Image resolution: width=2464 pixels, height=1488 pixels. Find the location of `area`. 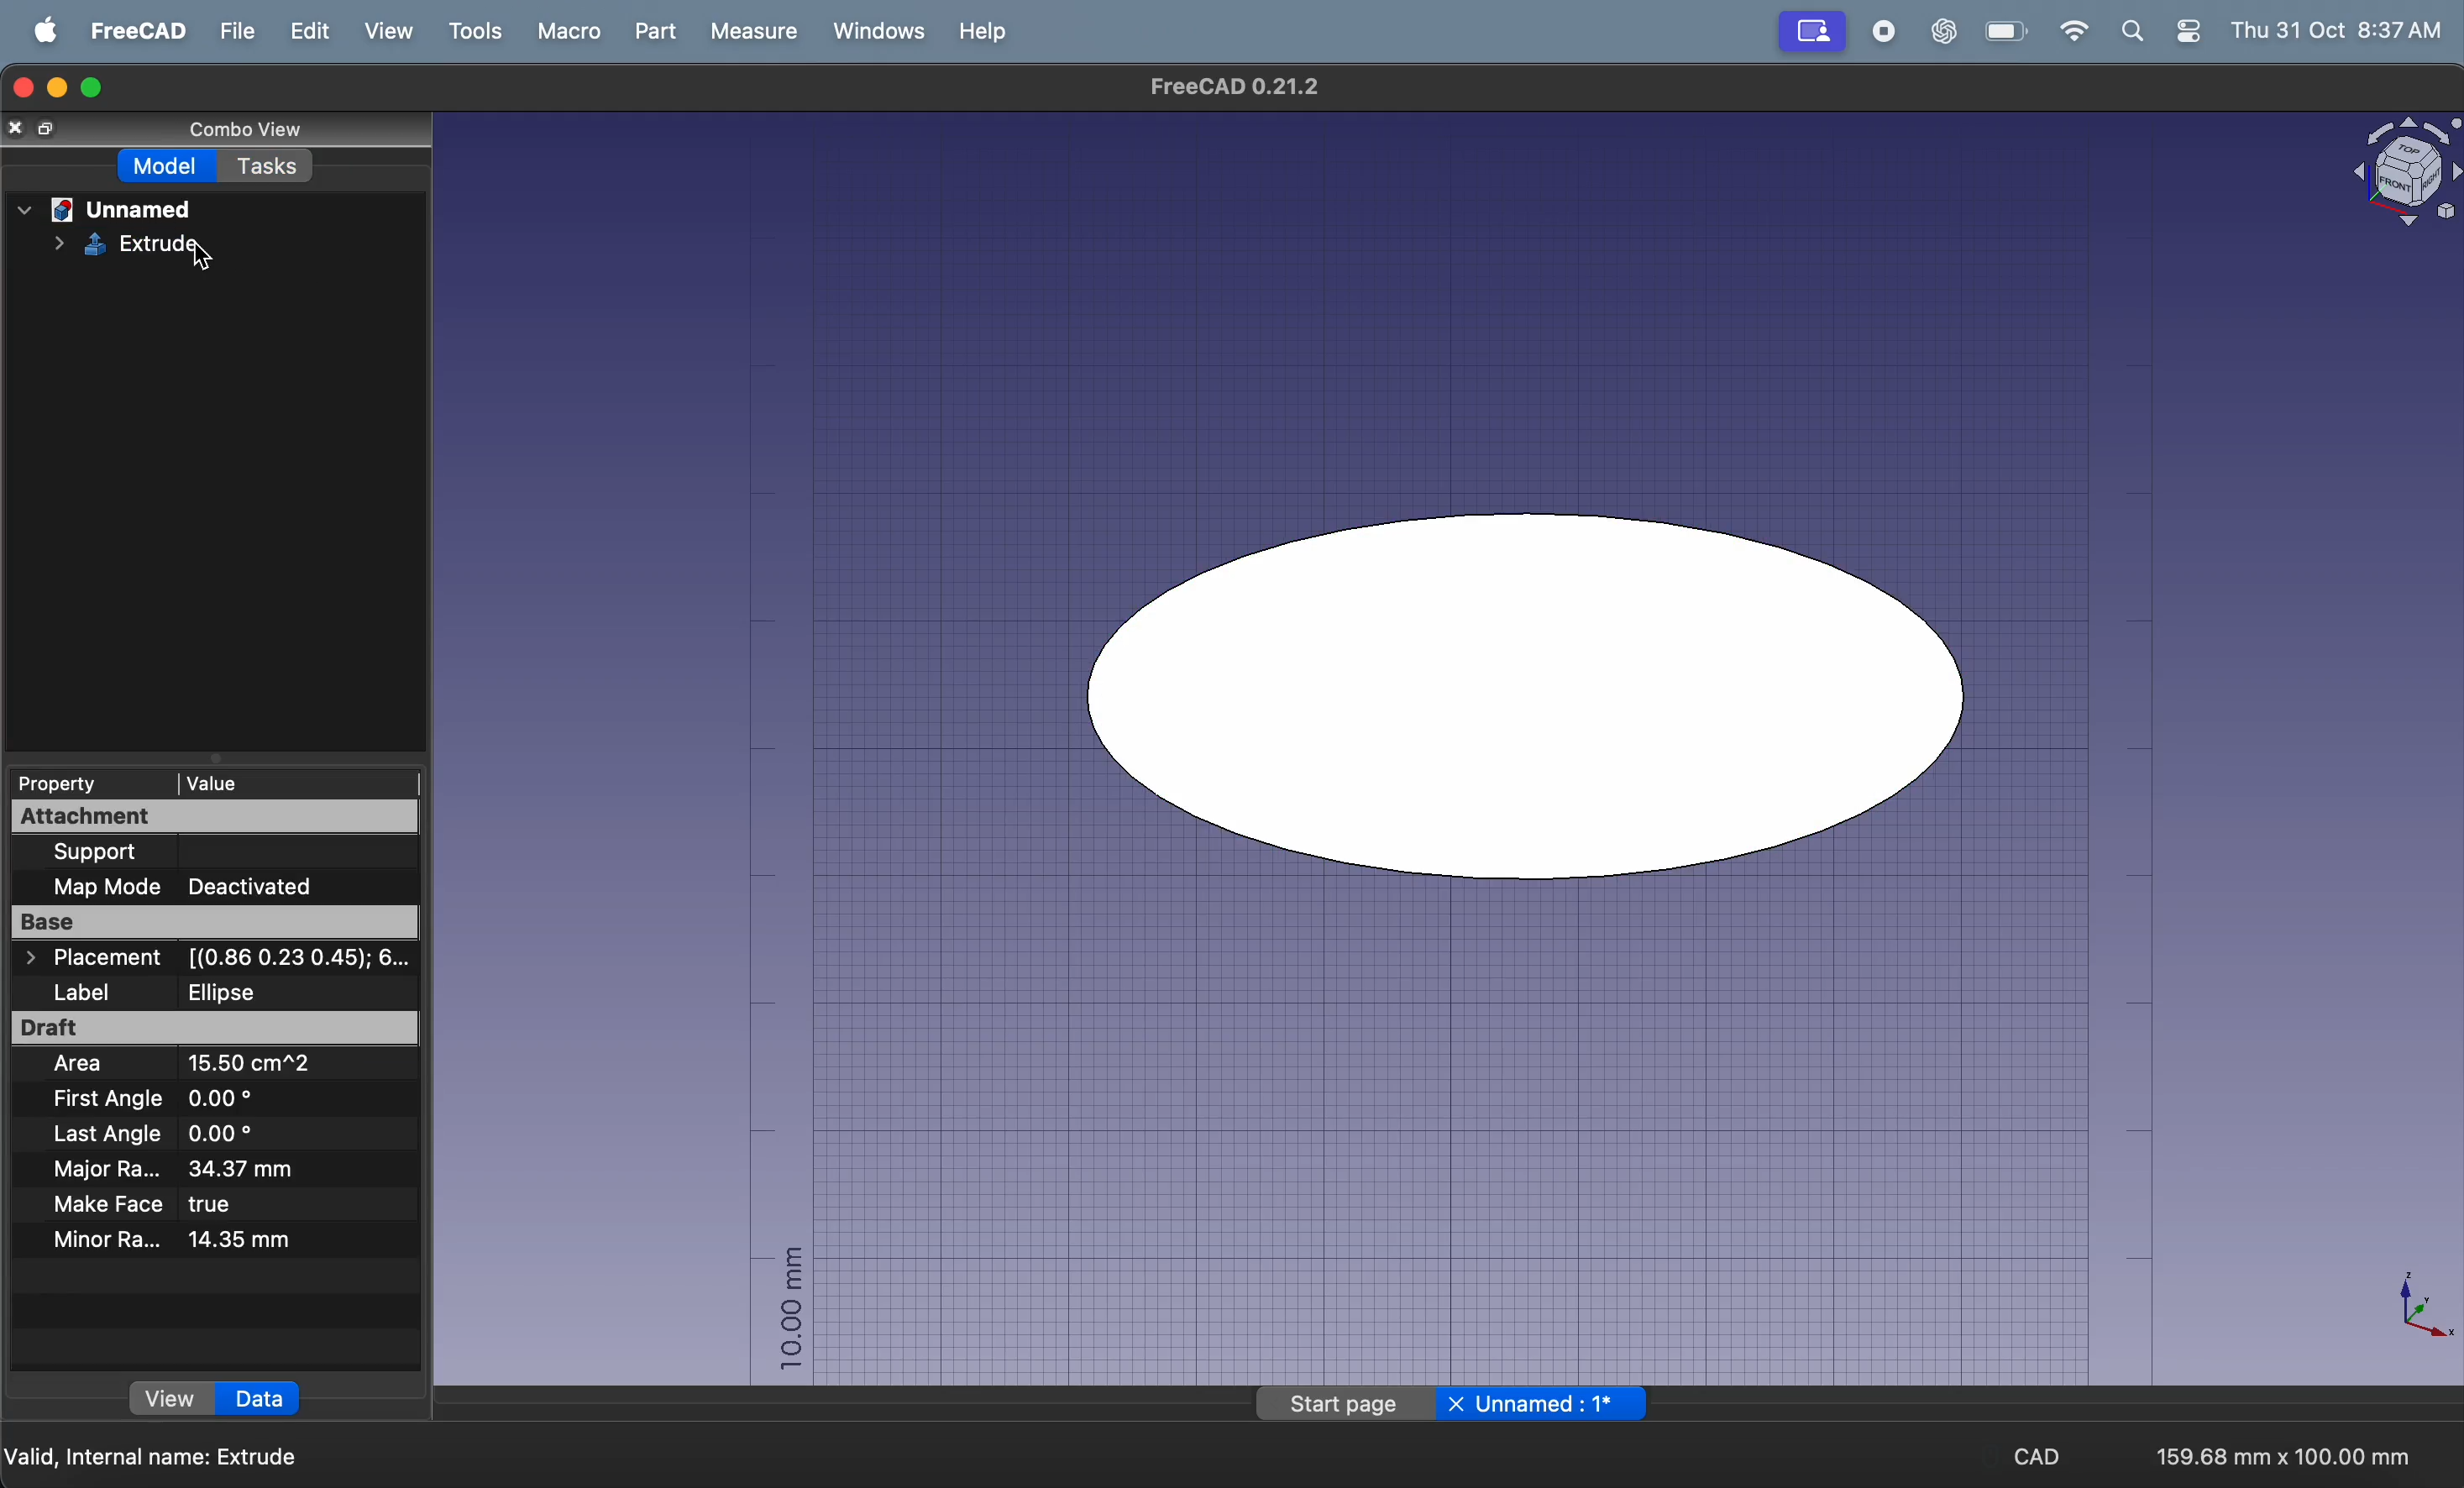

area is located at coordinates (207, 1068).